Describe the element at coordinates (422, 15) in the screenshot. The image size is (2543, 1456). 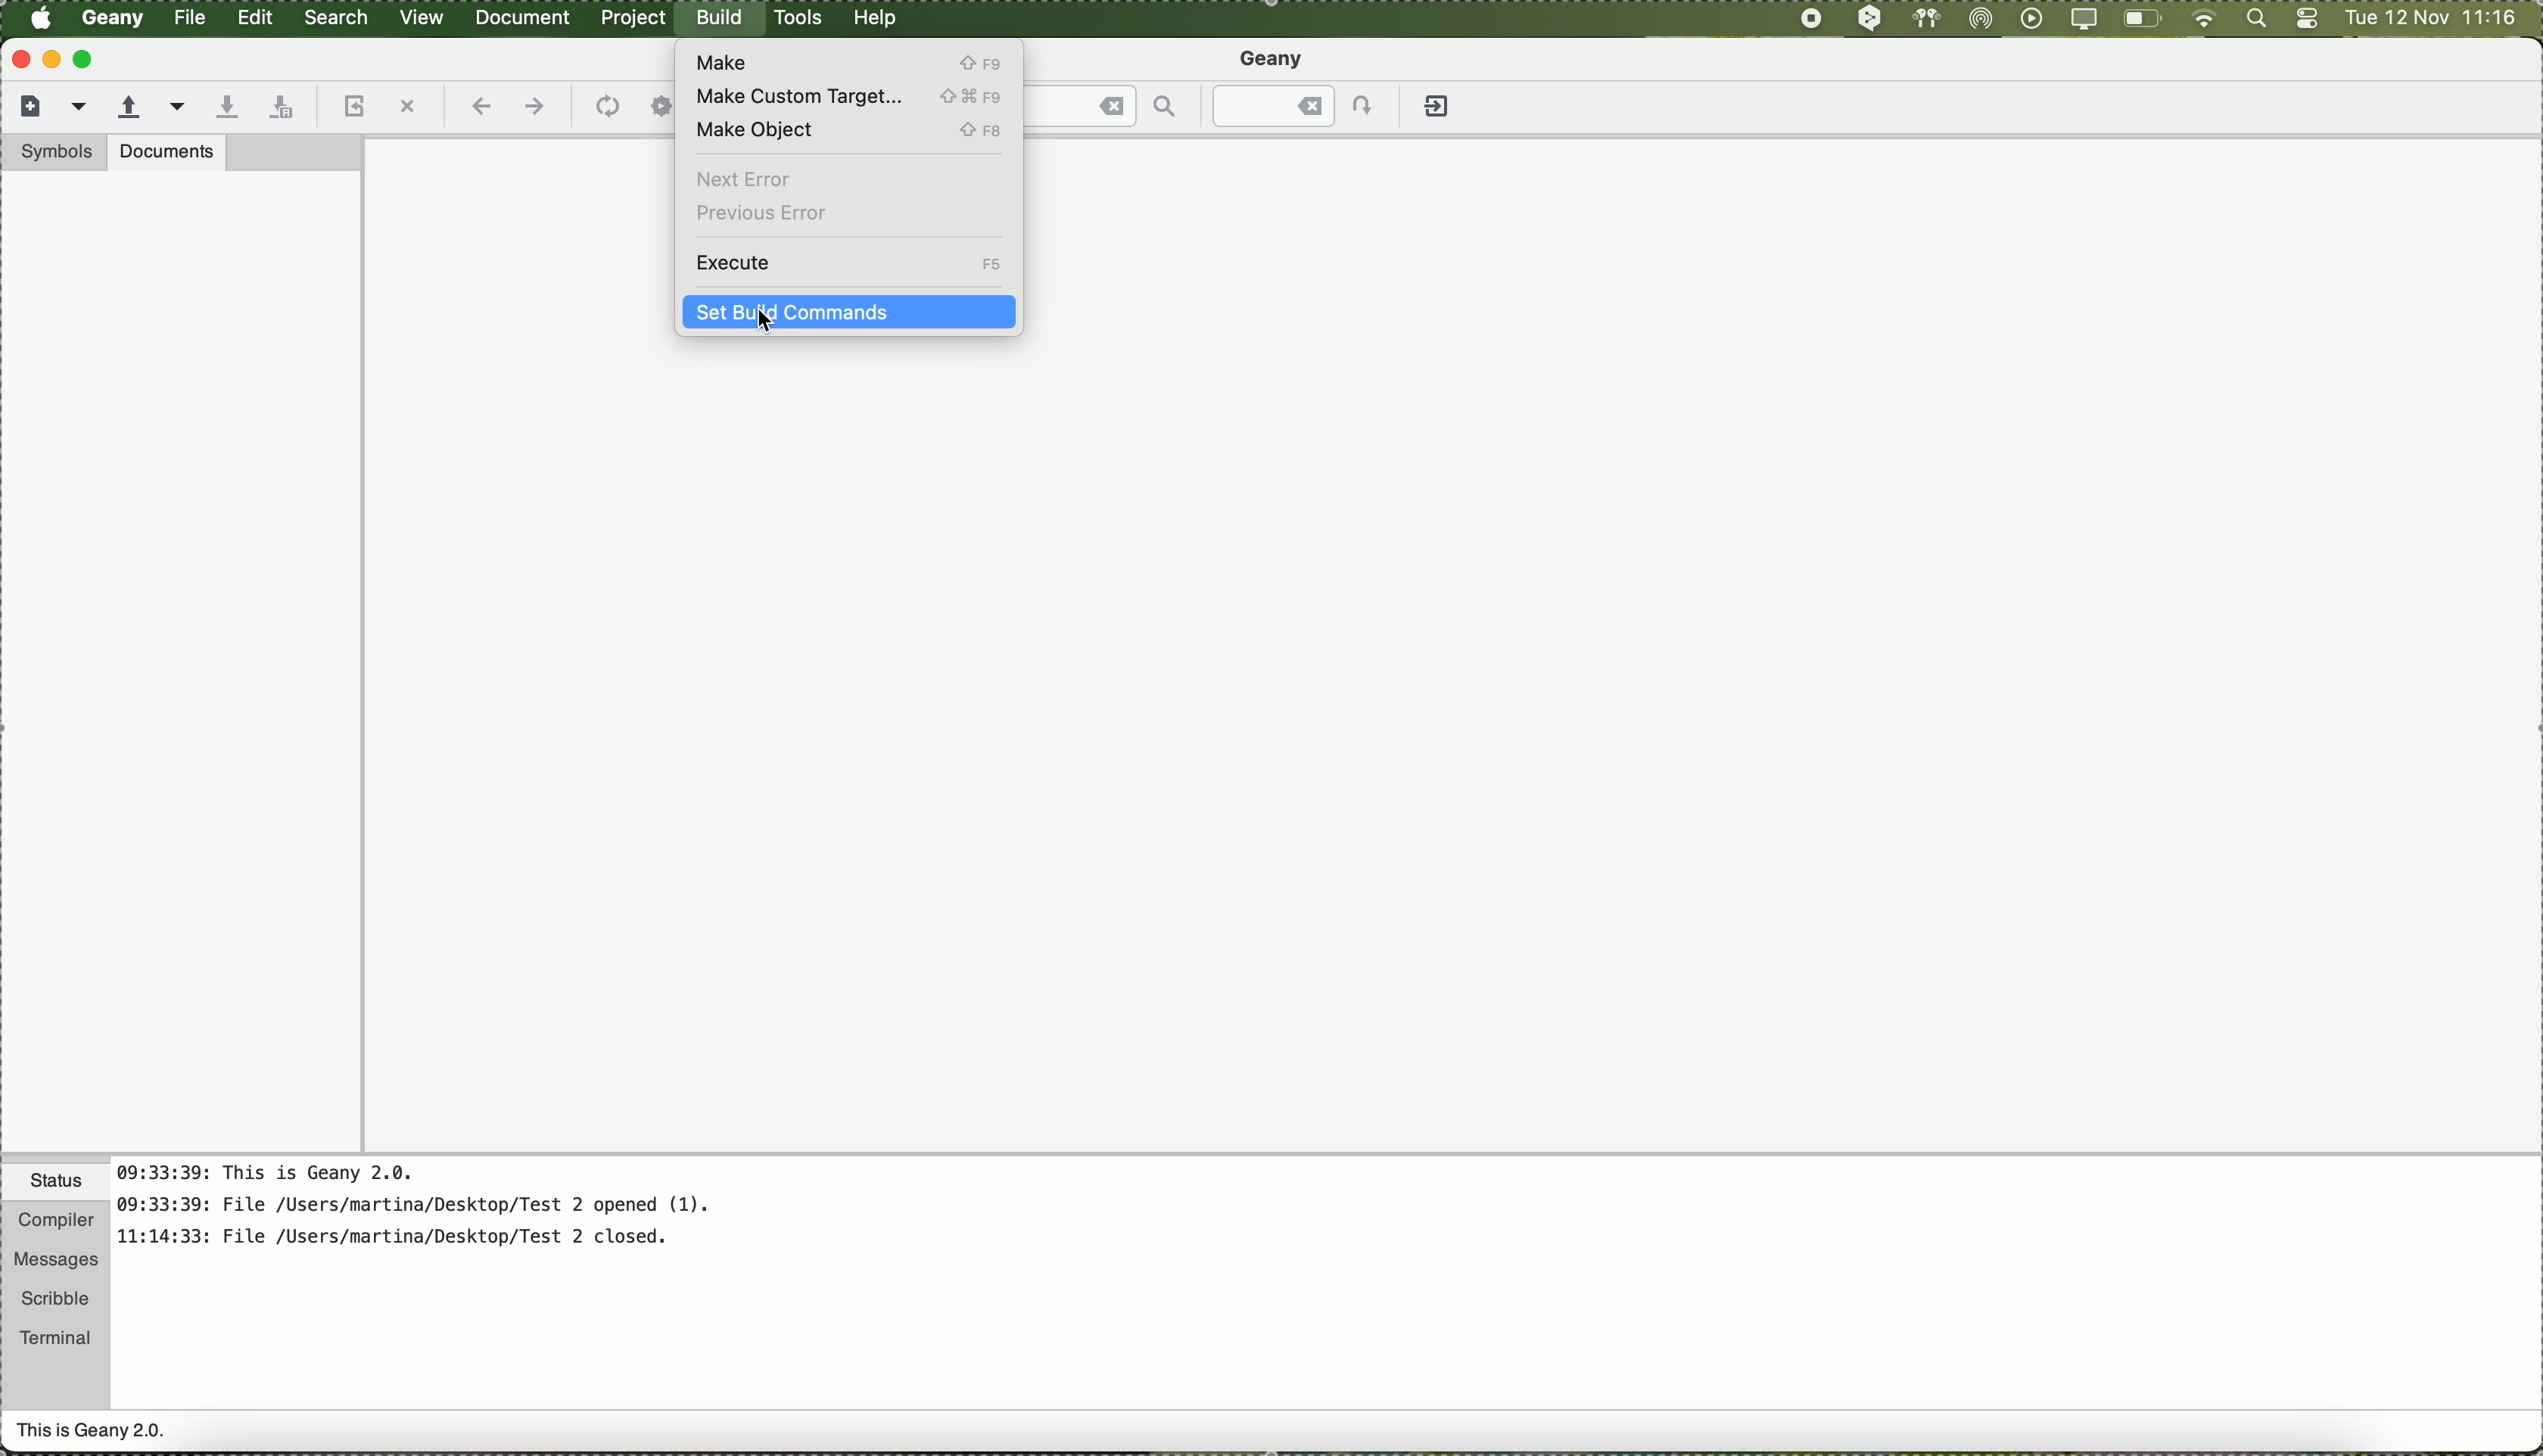
I see `view` at that location.